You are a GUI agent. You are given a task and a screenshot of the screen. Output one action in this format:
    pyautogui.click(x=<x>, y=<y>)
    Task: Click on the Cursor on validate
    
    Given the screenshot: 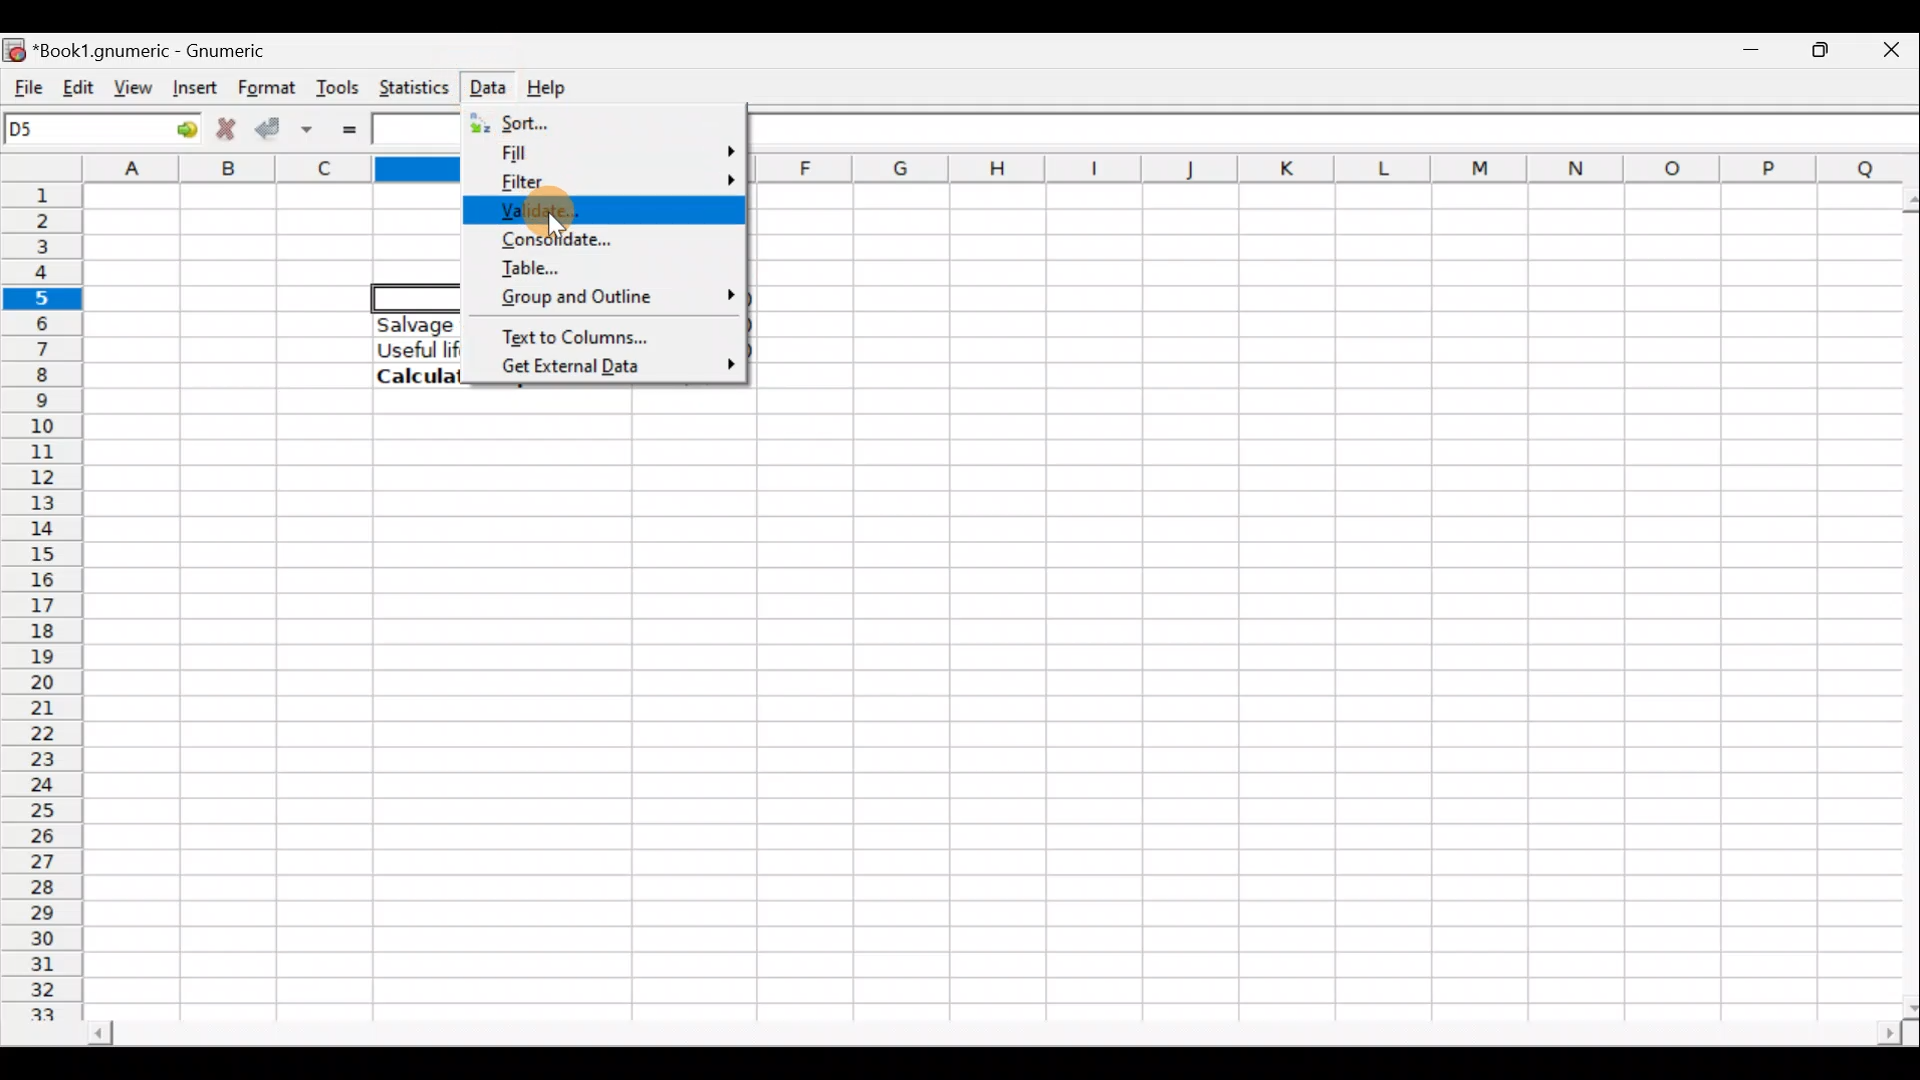 What is the action you would take?
    pyautogui.click(x=562, y=218)
    